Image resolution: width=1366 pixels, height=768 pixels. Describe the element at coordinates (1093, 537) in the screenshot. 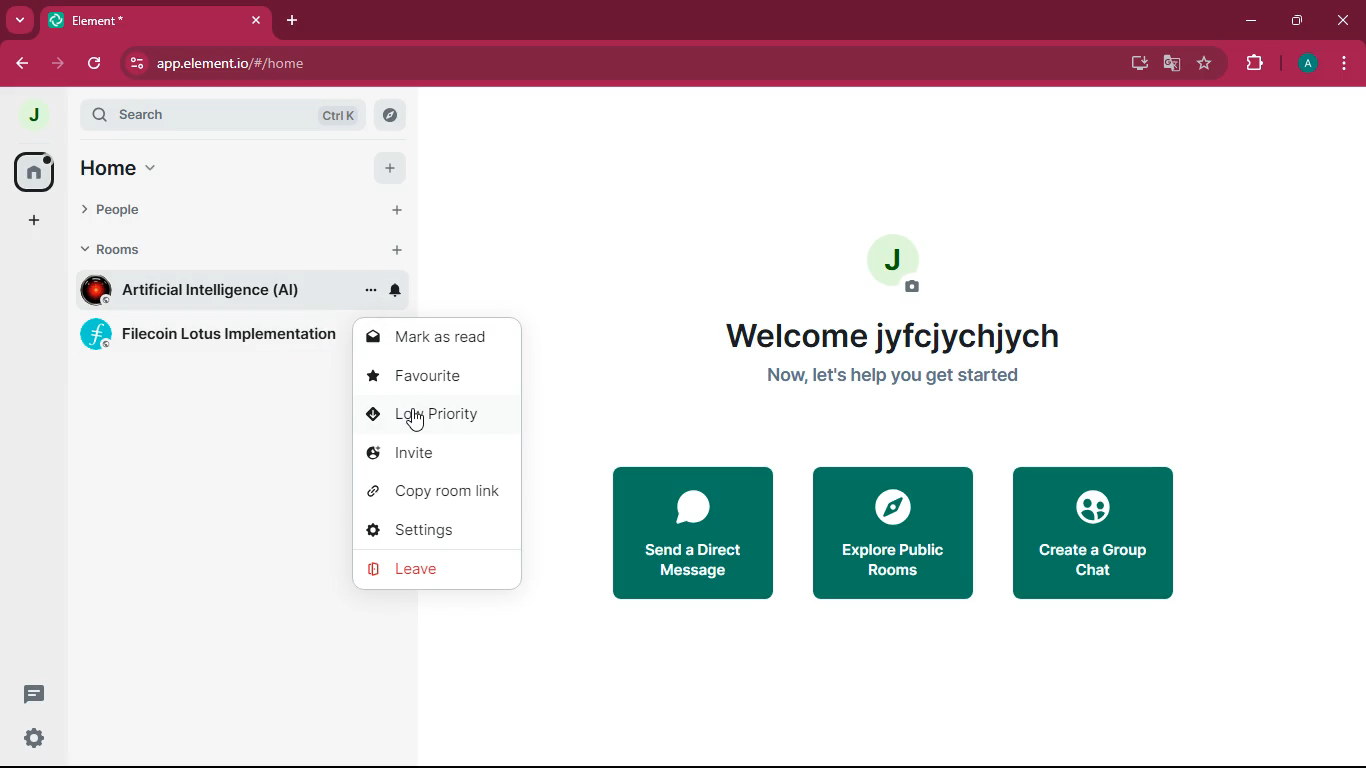

I see `create group chate` at that location.